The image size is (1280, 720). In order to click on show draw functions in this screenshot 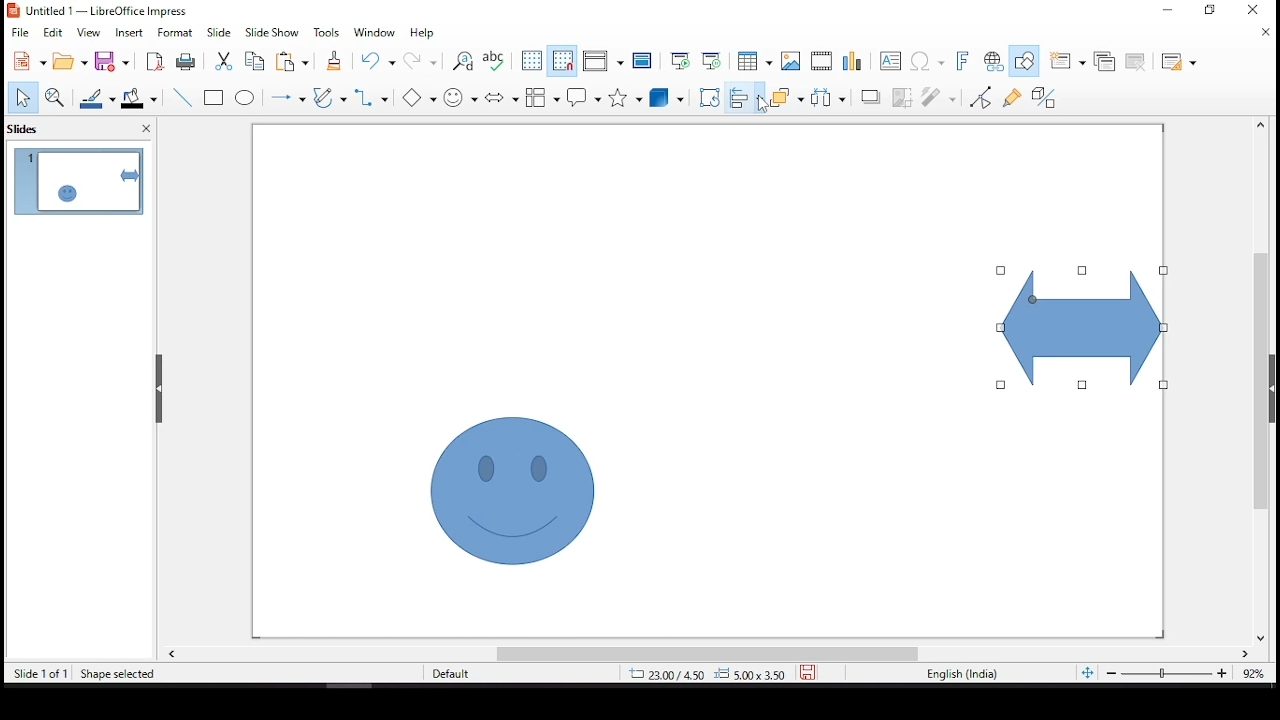, I will do `click(1023, 61)`.